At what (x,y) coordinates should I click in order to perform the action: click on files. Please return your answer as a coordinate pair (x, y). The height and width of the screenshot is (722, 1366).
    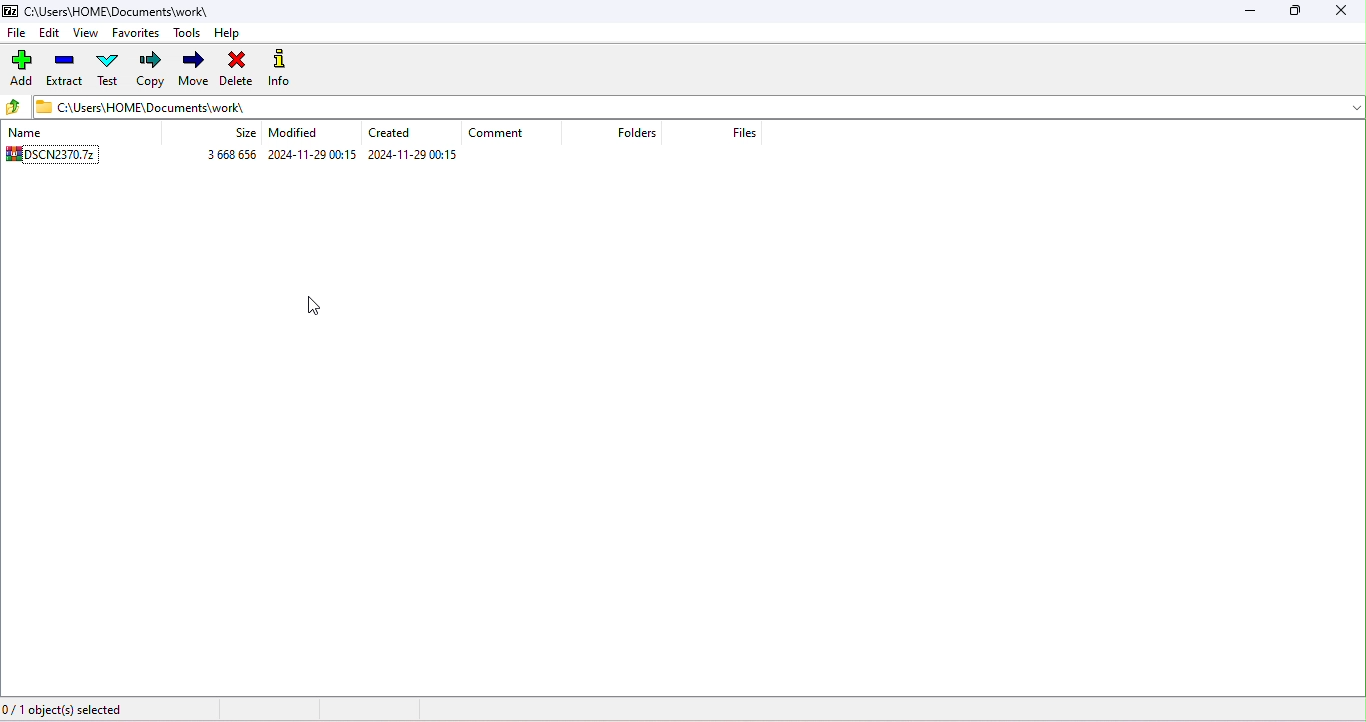
    Looking at the image, I should click on (748, 134).